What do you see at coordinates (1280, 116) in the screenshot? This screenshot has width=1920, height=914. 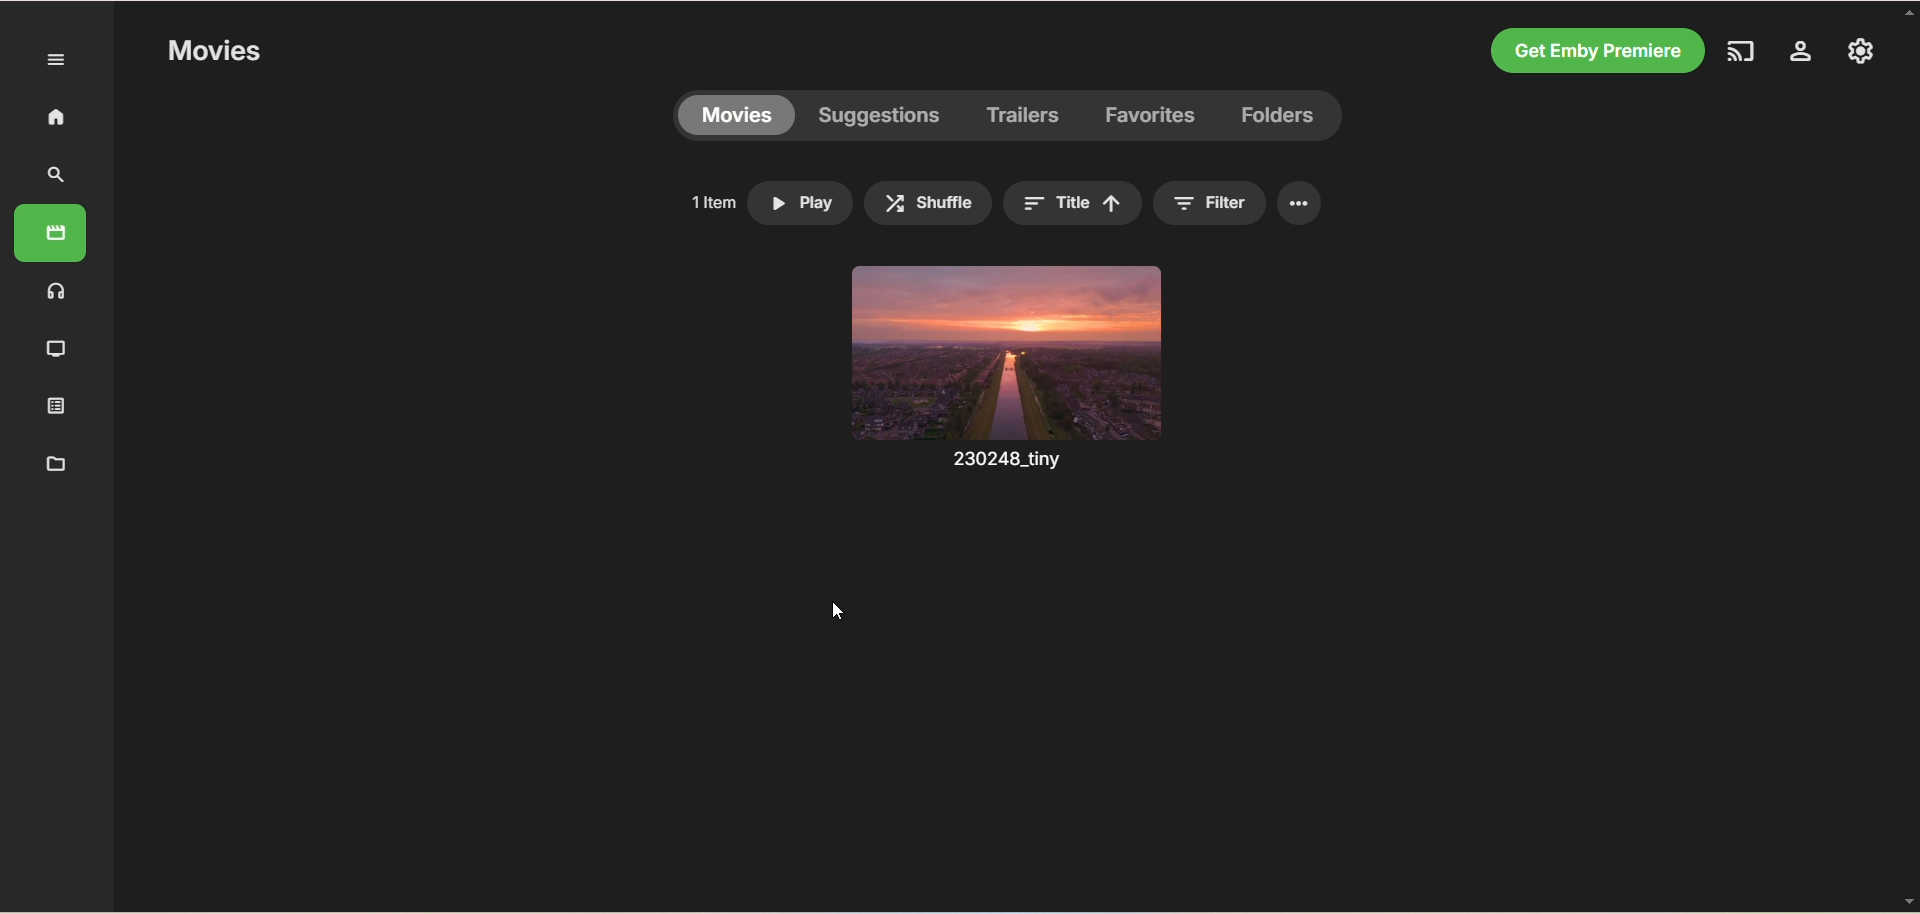 I see `folders` at bounding box center [1280, 116].